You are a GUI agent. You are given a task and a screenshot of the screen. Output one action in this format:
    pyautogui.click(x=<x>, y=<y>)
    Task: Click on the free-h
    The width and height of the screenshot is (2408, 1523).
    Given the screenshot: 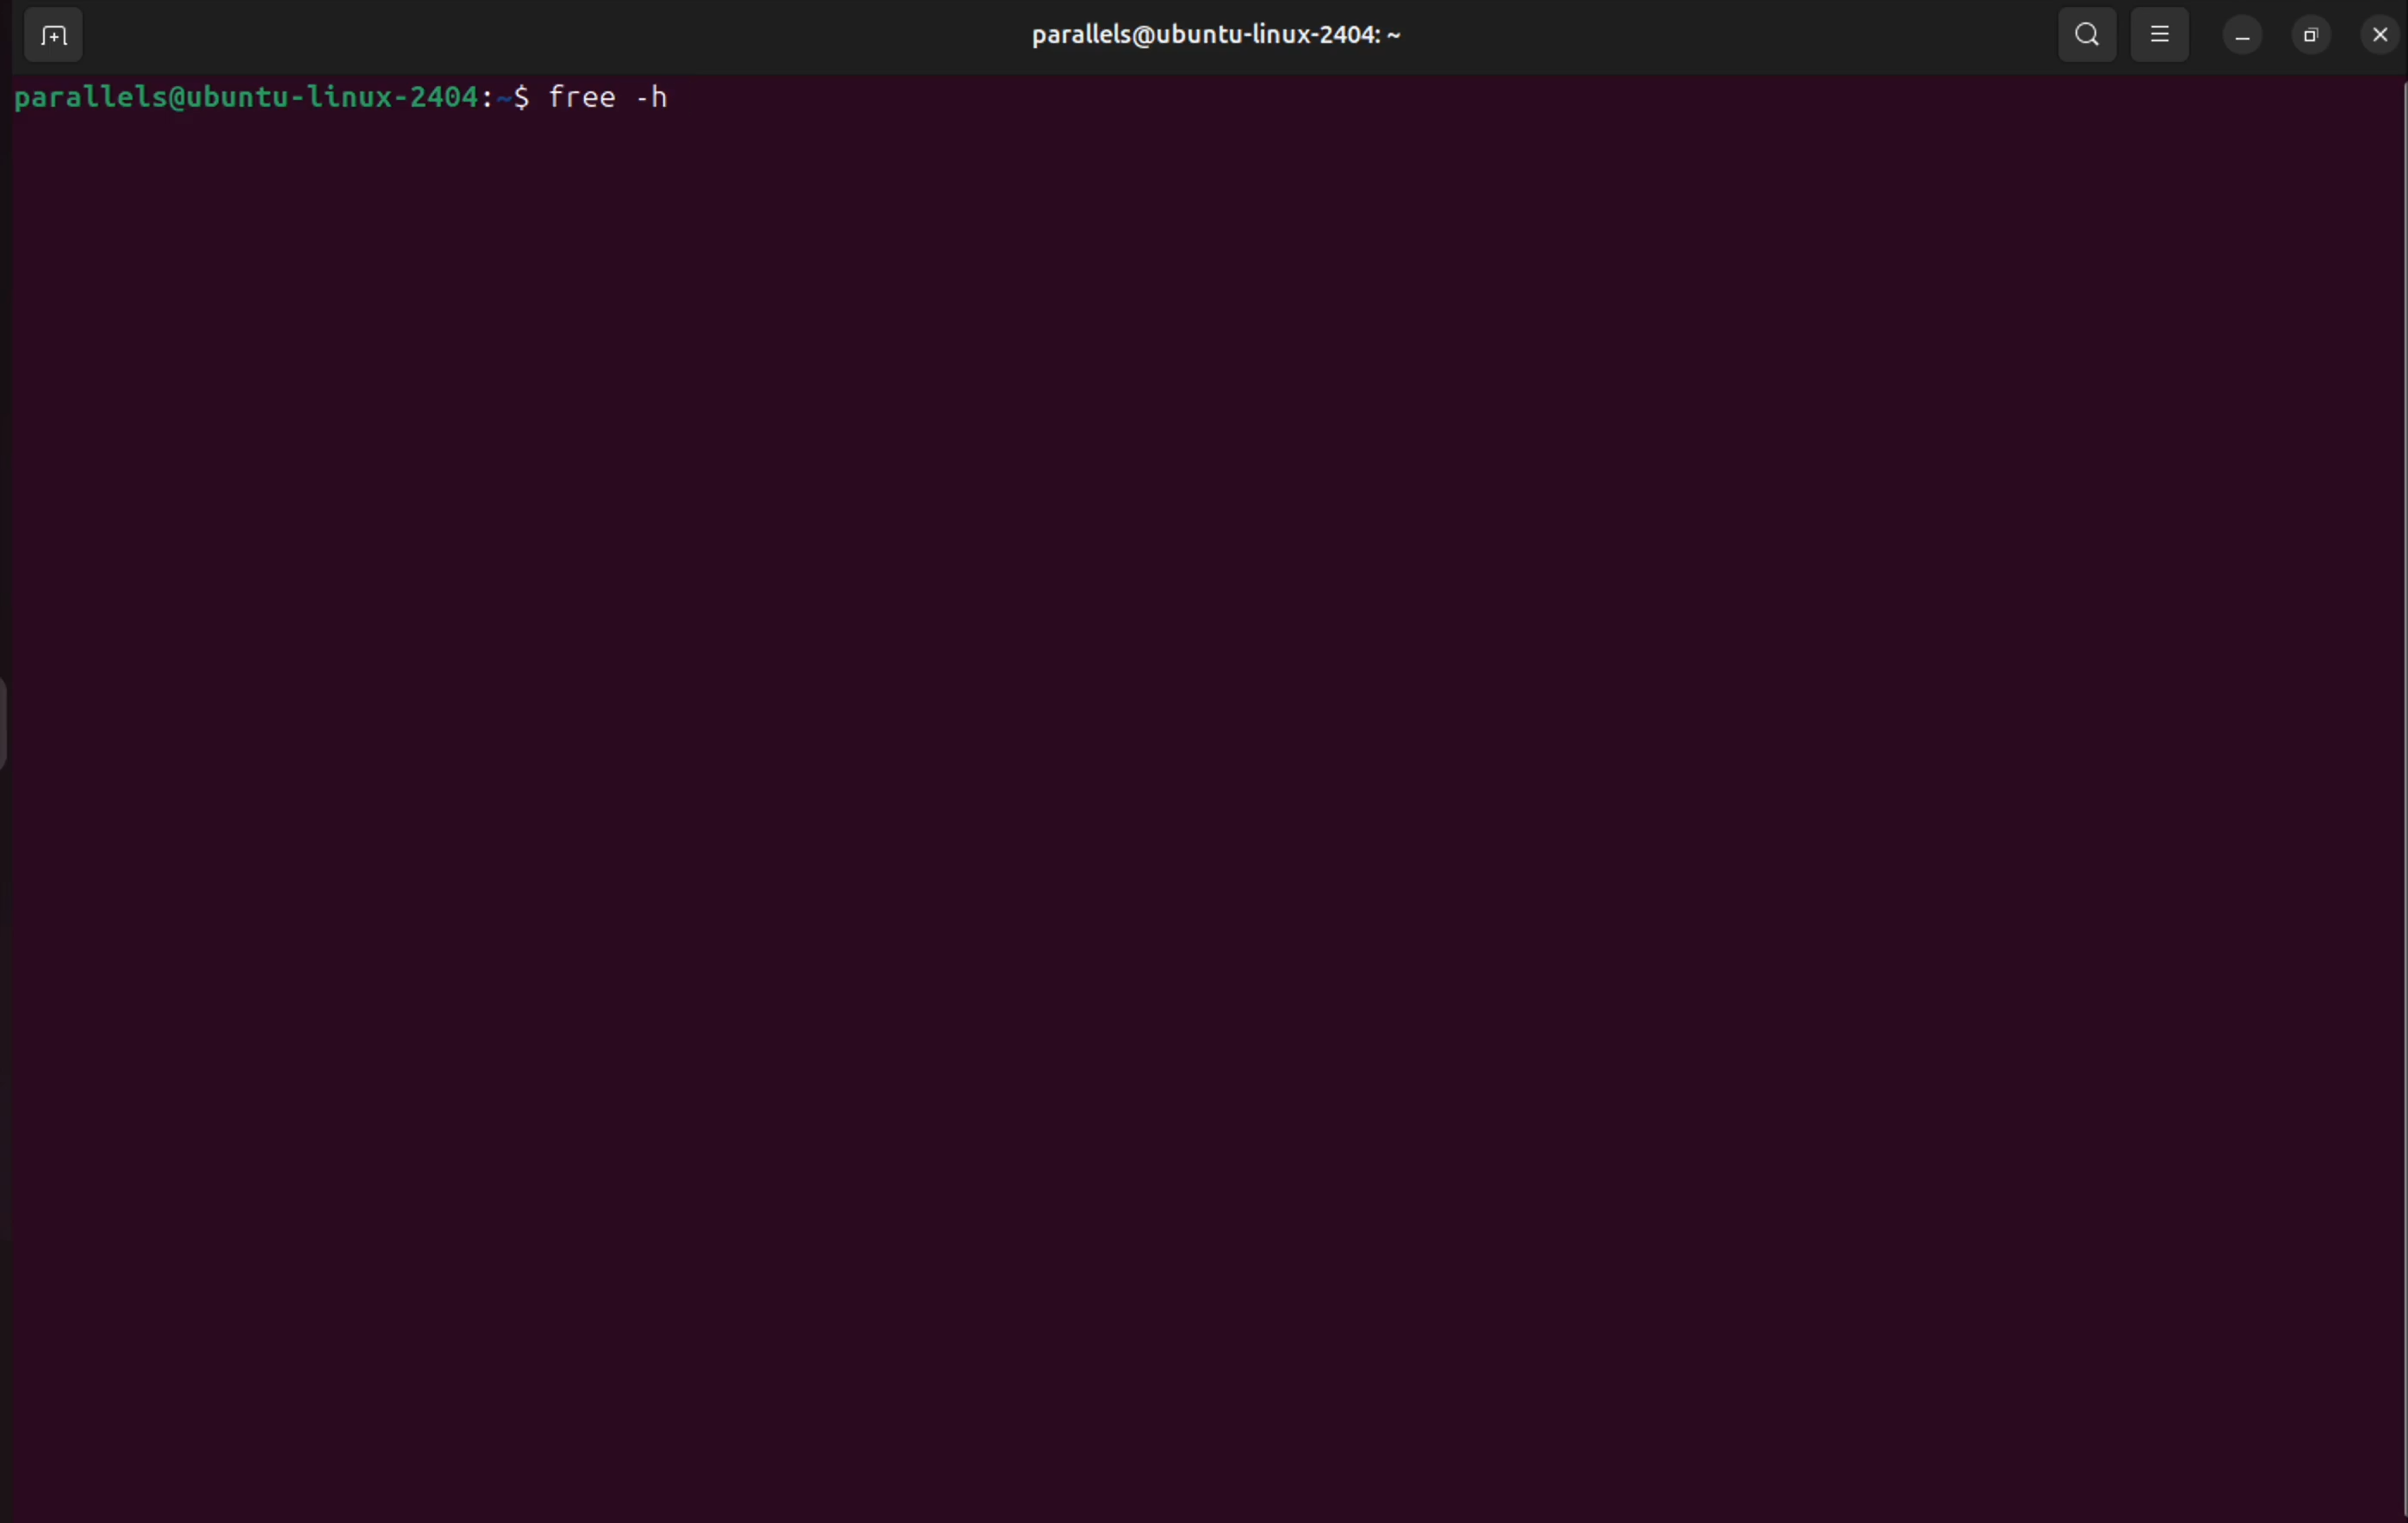 What is the action you would take?
    pyautogui.click(x=615, y=95)
    